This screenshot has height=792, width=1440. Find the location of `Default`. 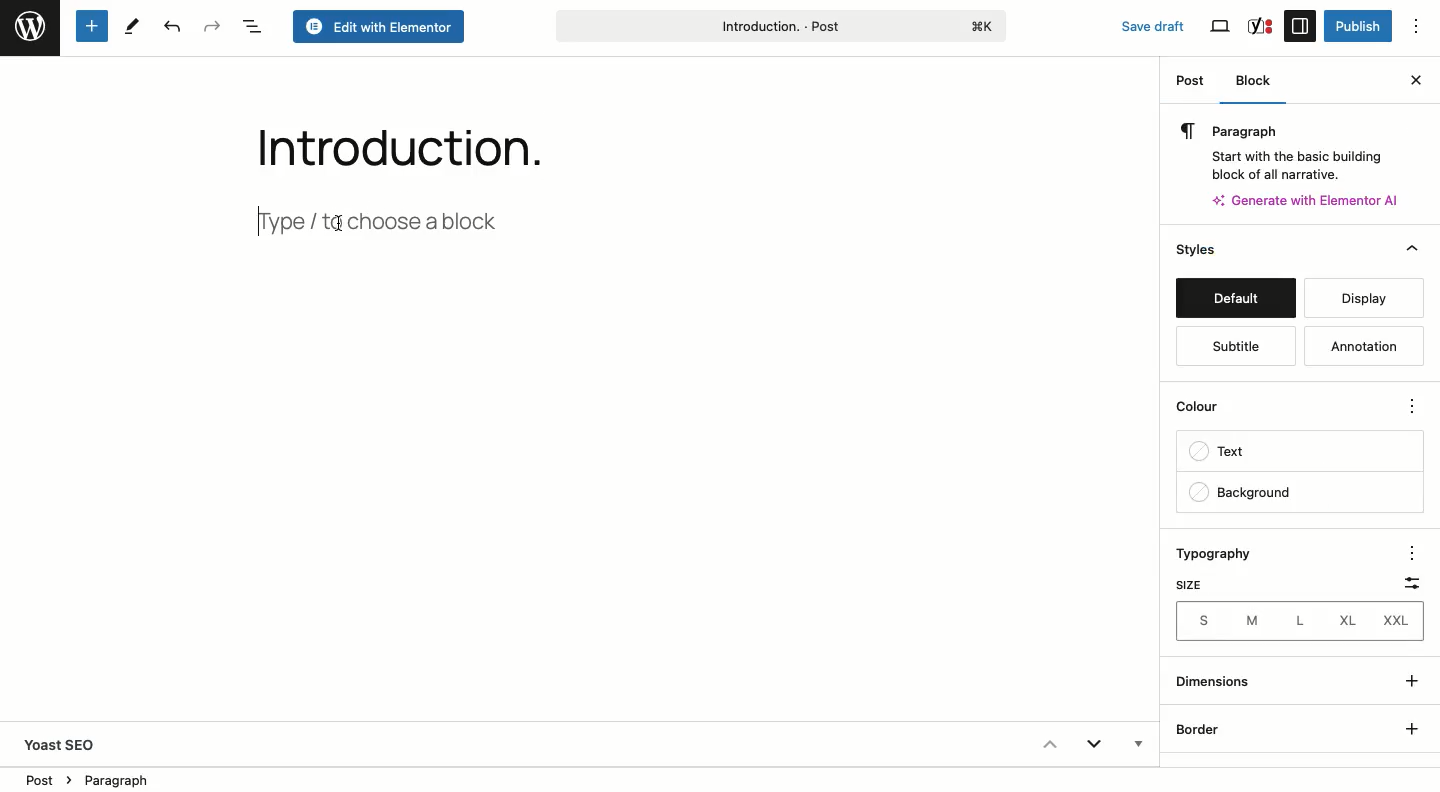

Default is located at coordinates (1235, 300).